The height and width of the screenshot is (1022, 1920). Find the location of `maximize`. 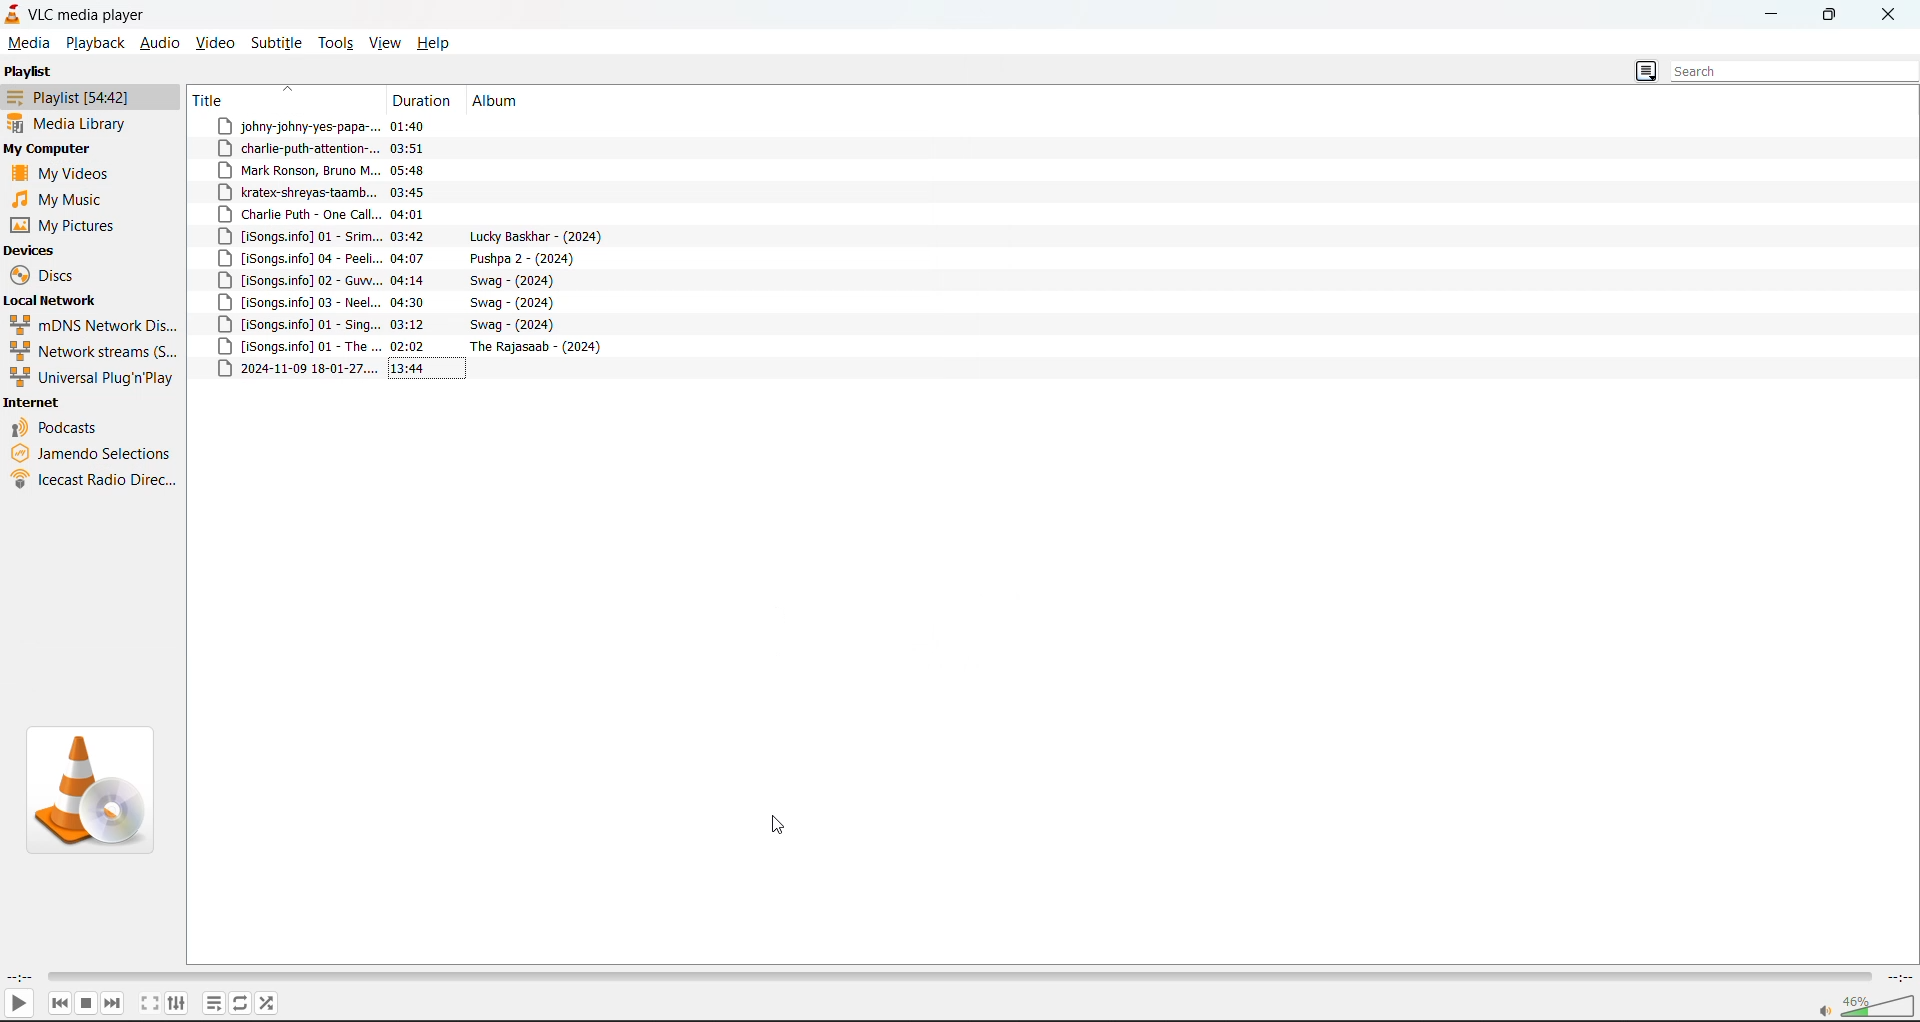

maximize is located at coordinates (1829, 16).